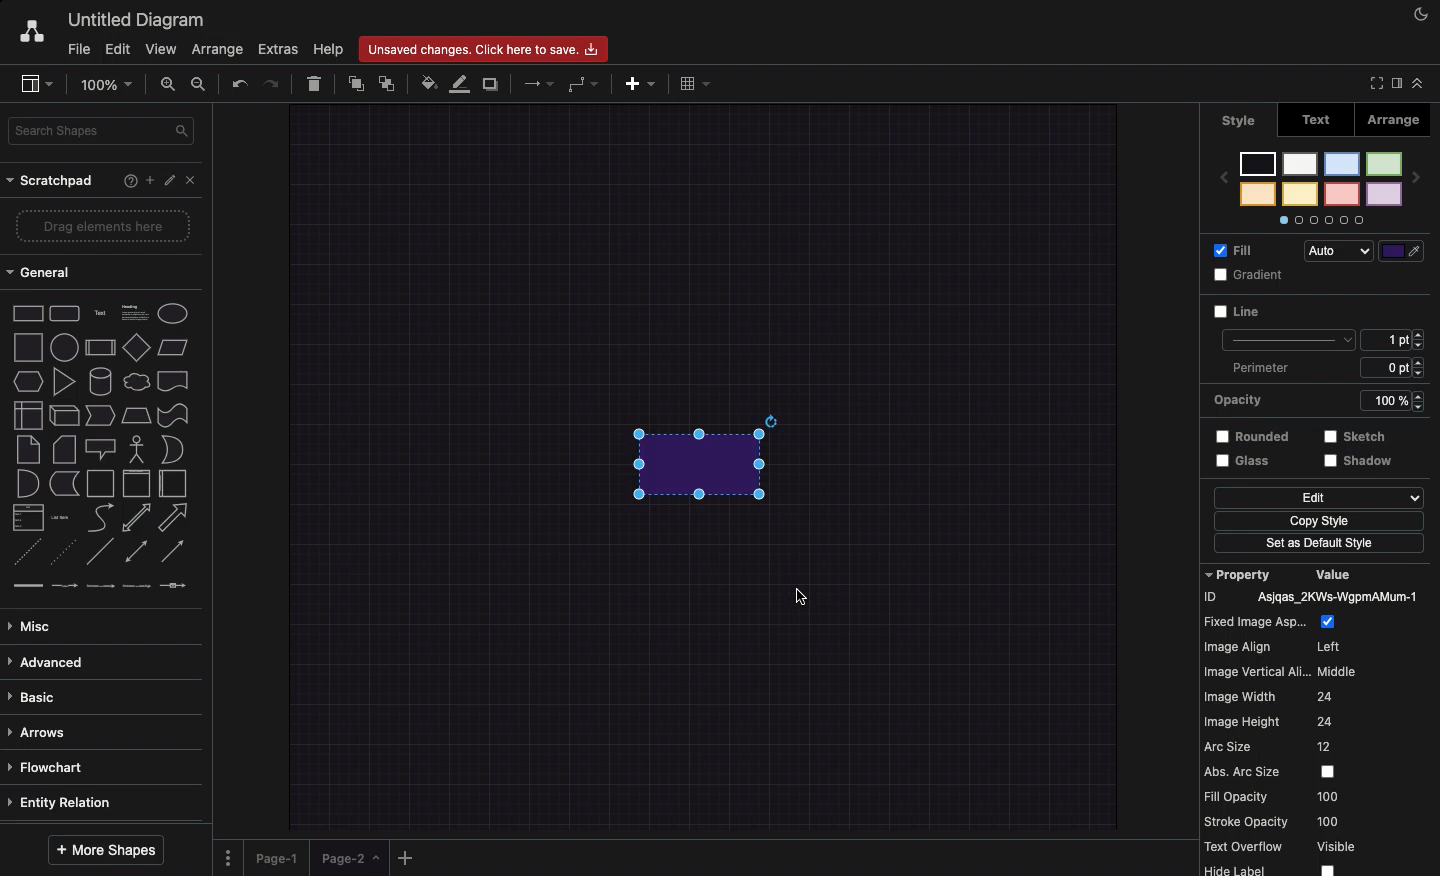  What do you see at coordinates (698, 458) in the screenshot?
I see `Added rectangle` at bounding box center [698, 458].